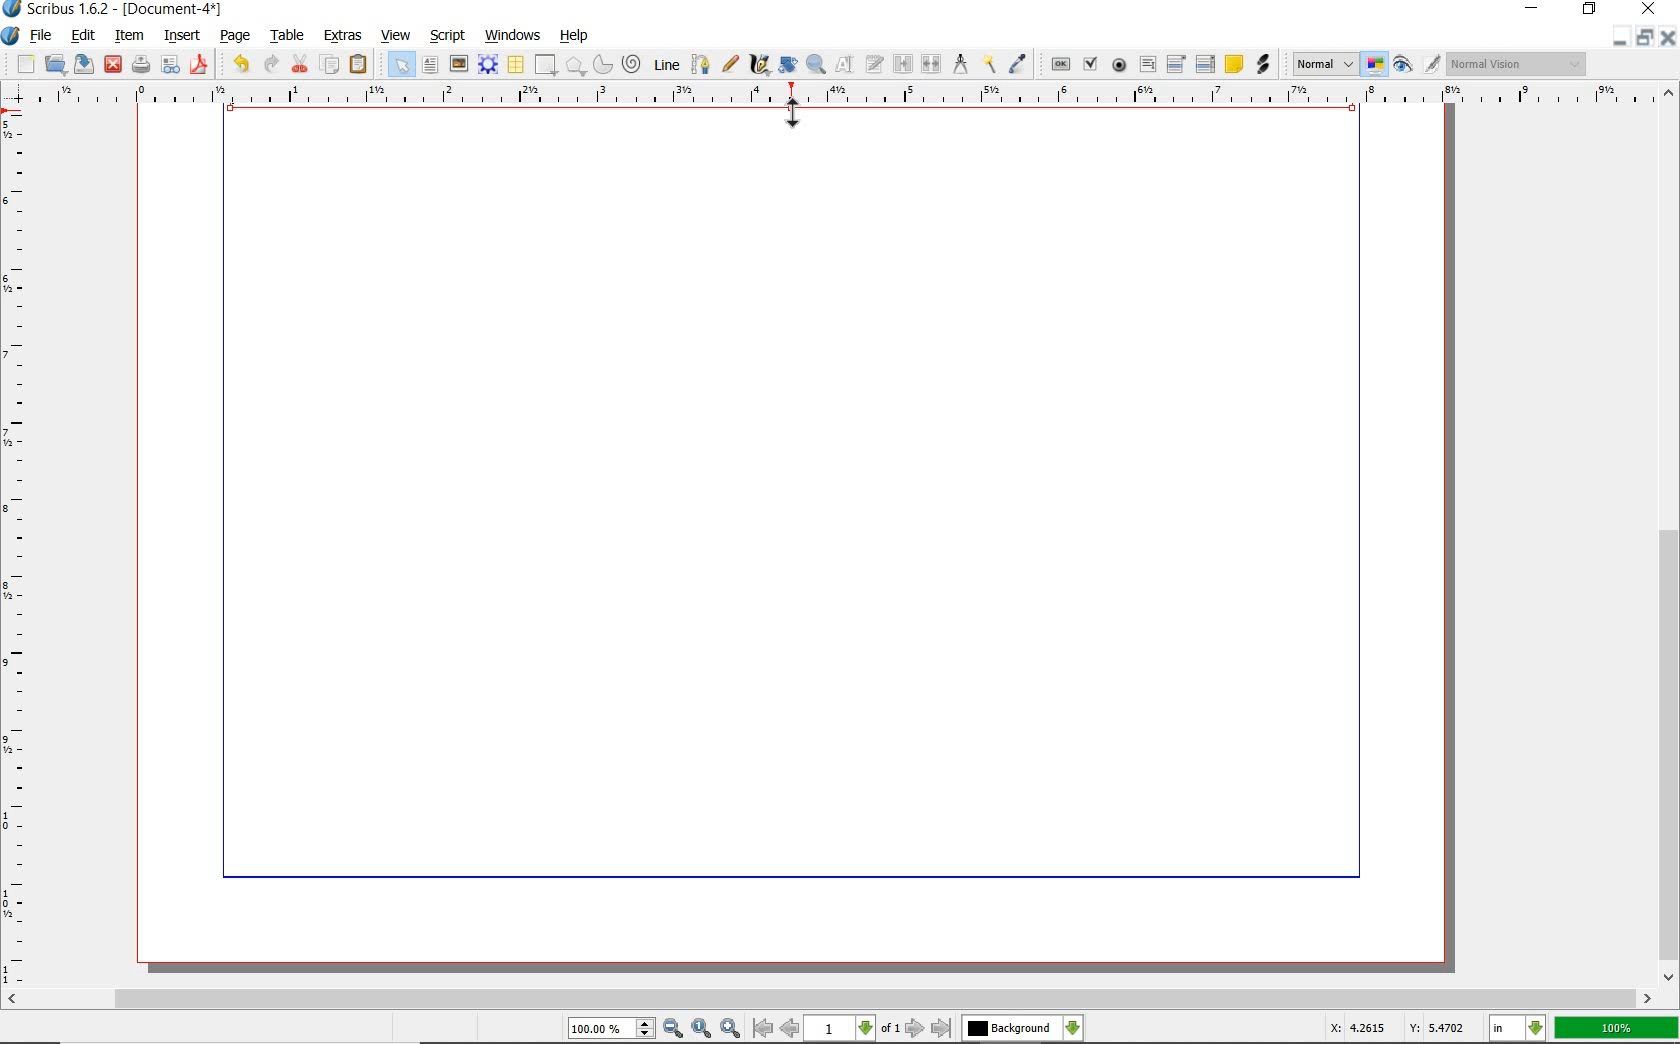 This screenshot has height=1044, width=1680. What do you see at coordinates (84, 35) in the screenshot?
I see `edit` at bounding box center [84, 35].